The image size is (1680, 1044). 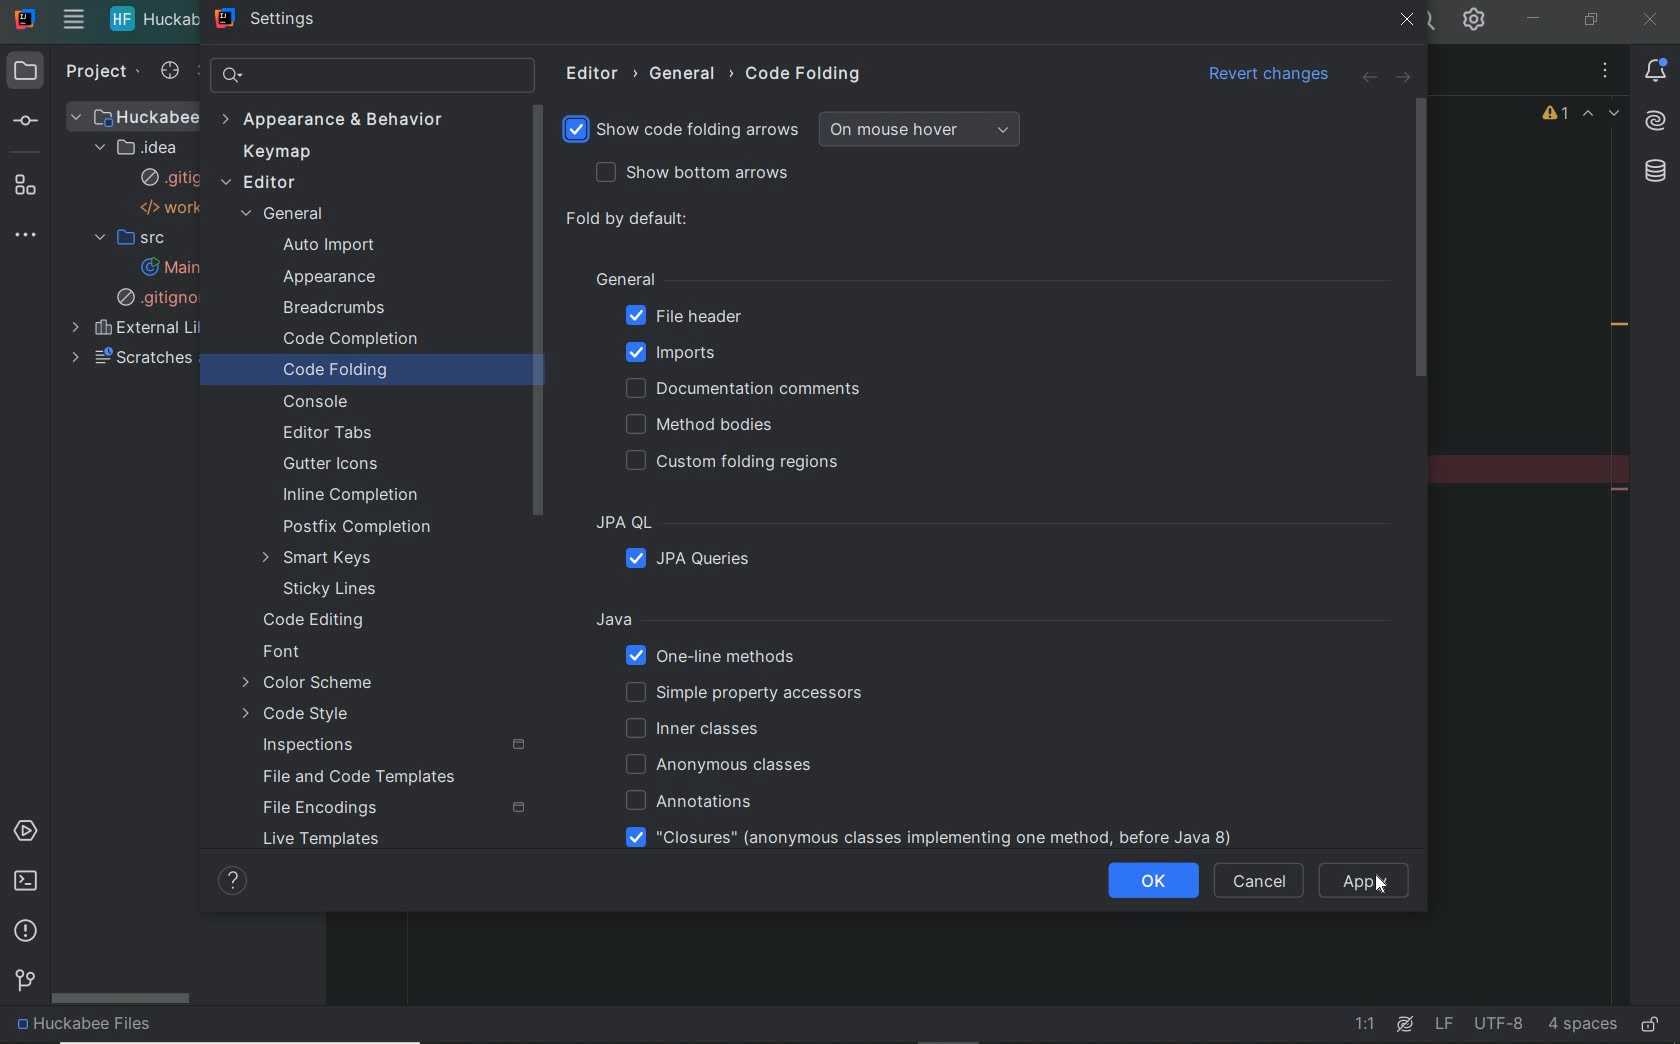 I want to click on "closures", so click(x=901, y=839).